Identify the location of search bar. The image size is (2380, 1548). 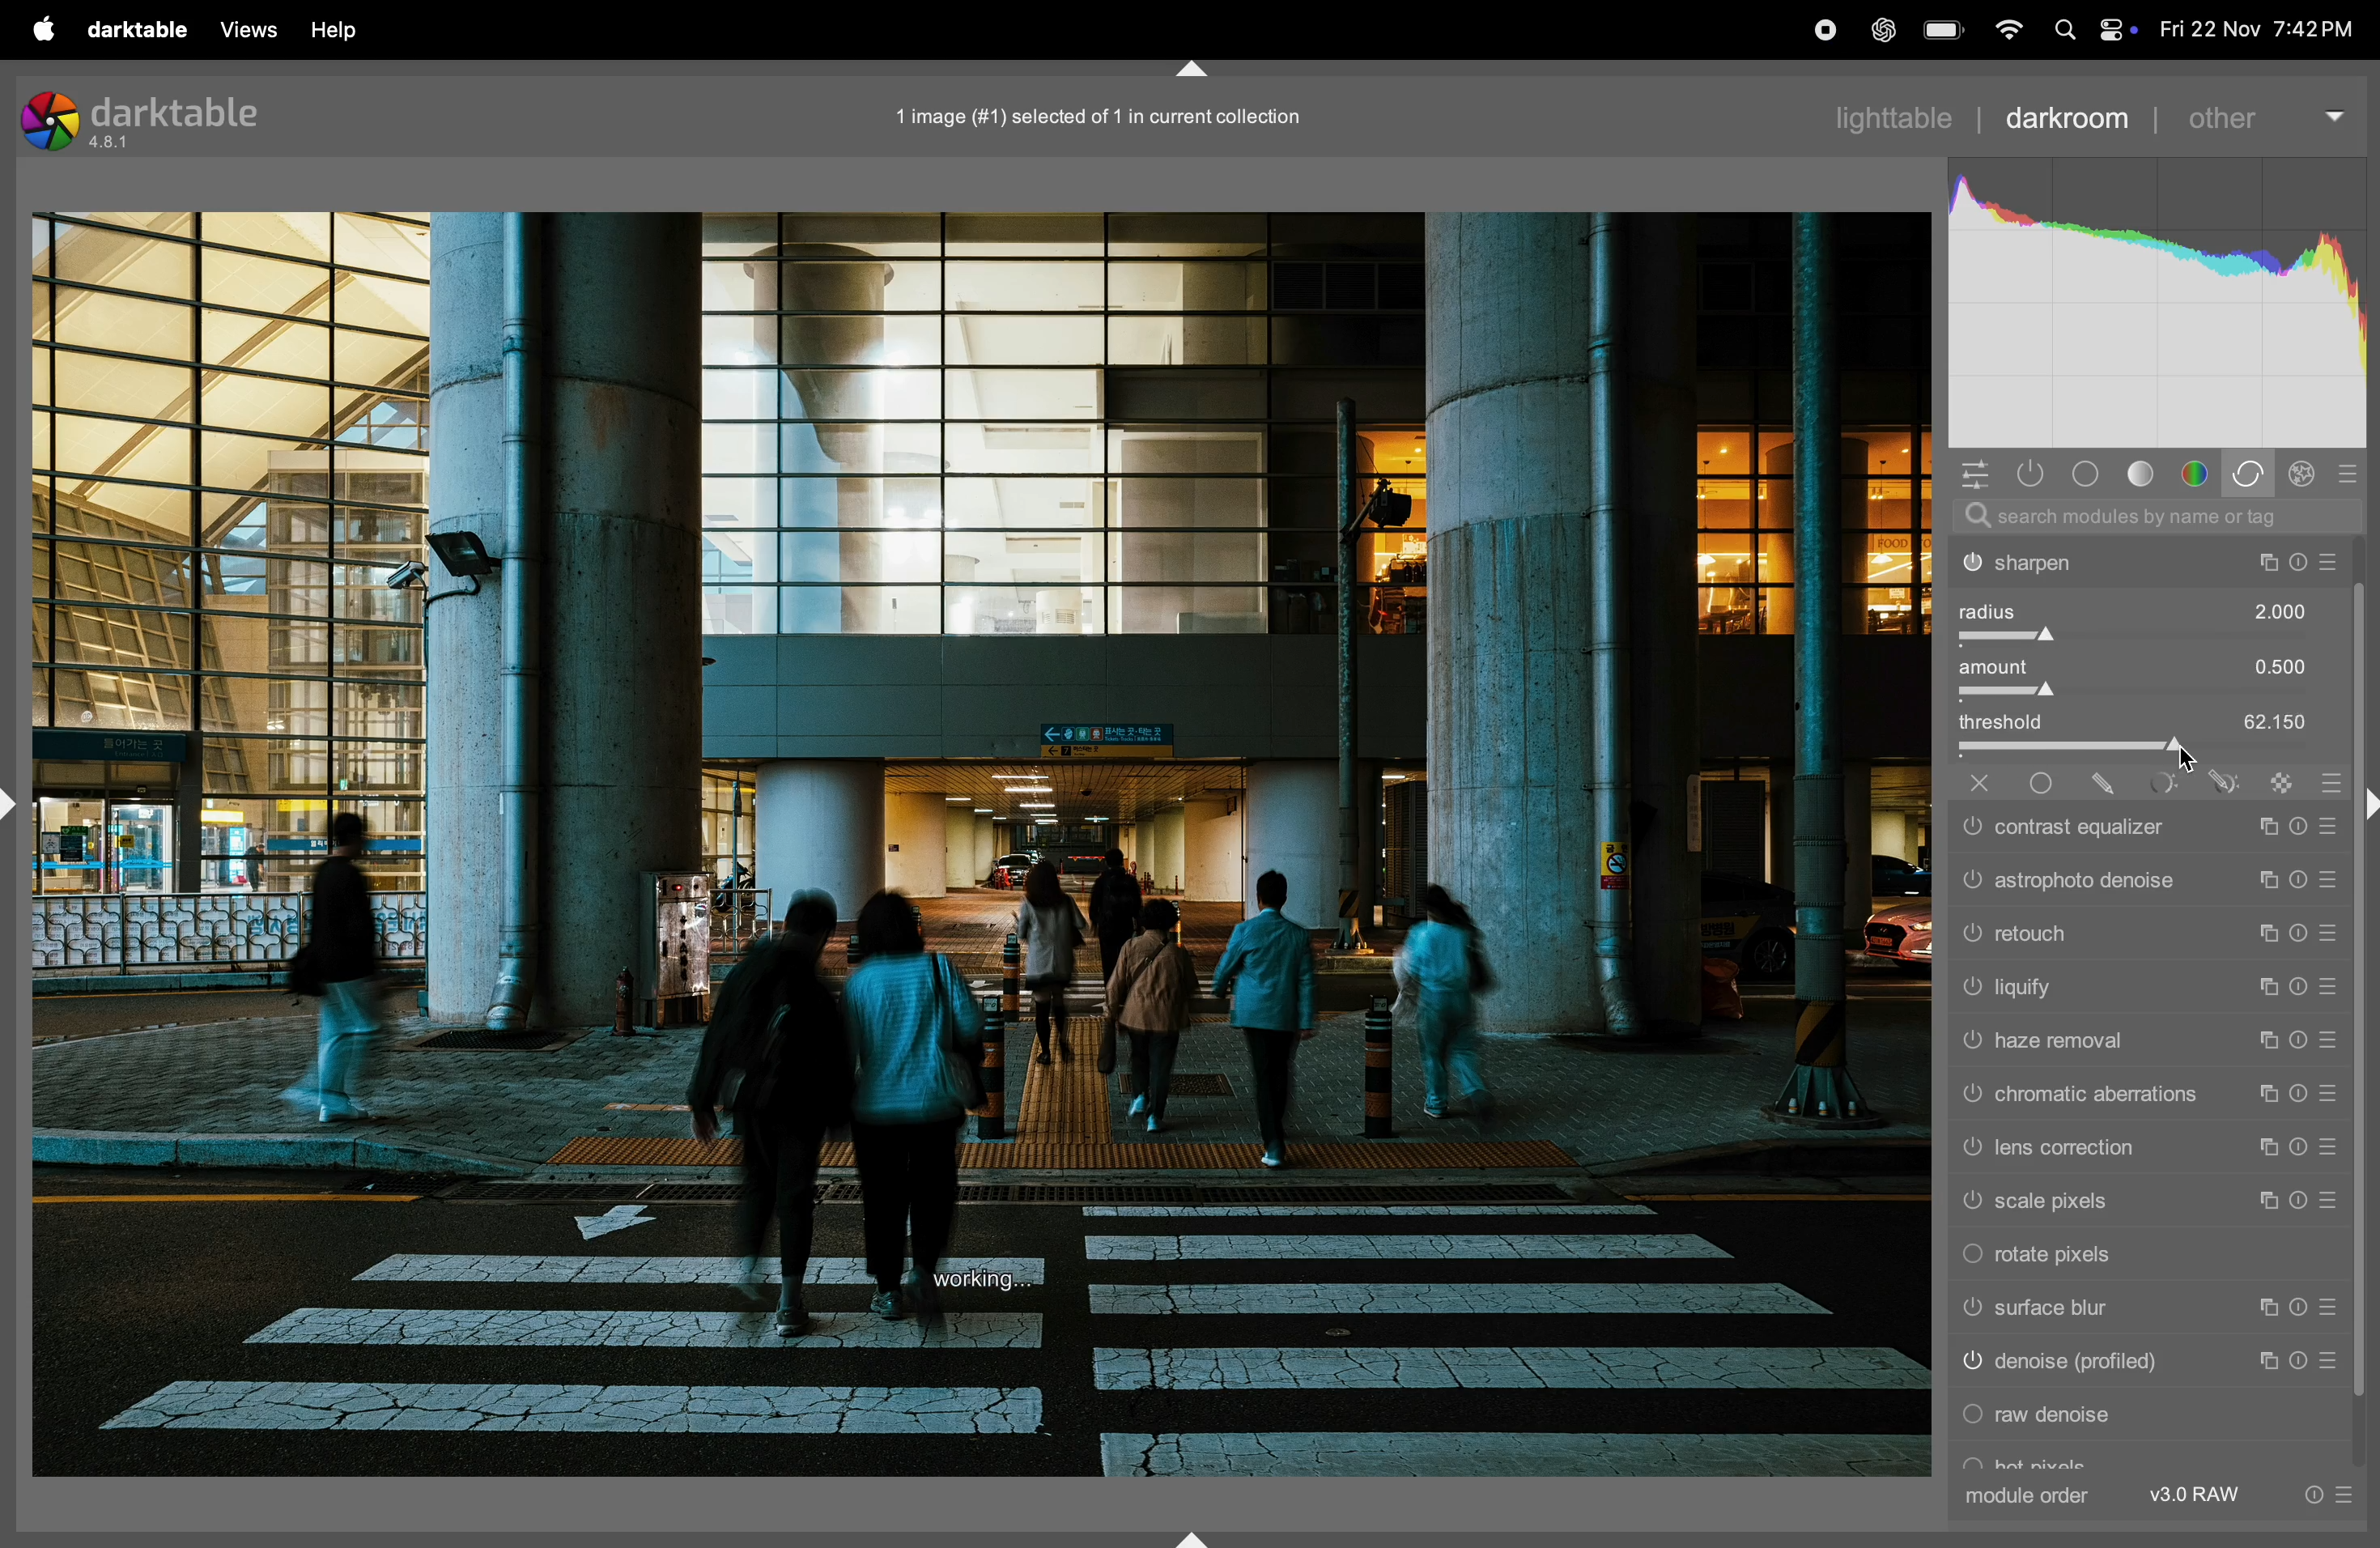
(2152, 516).